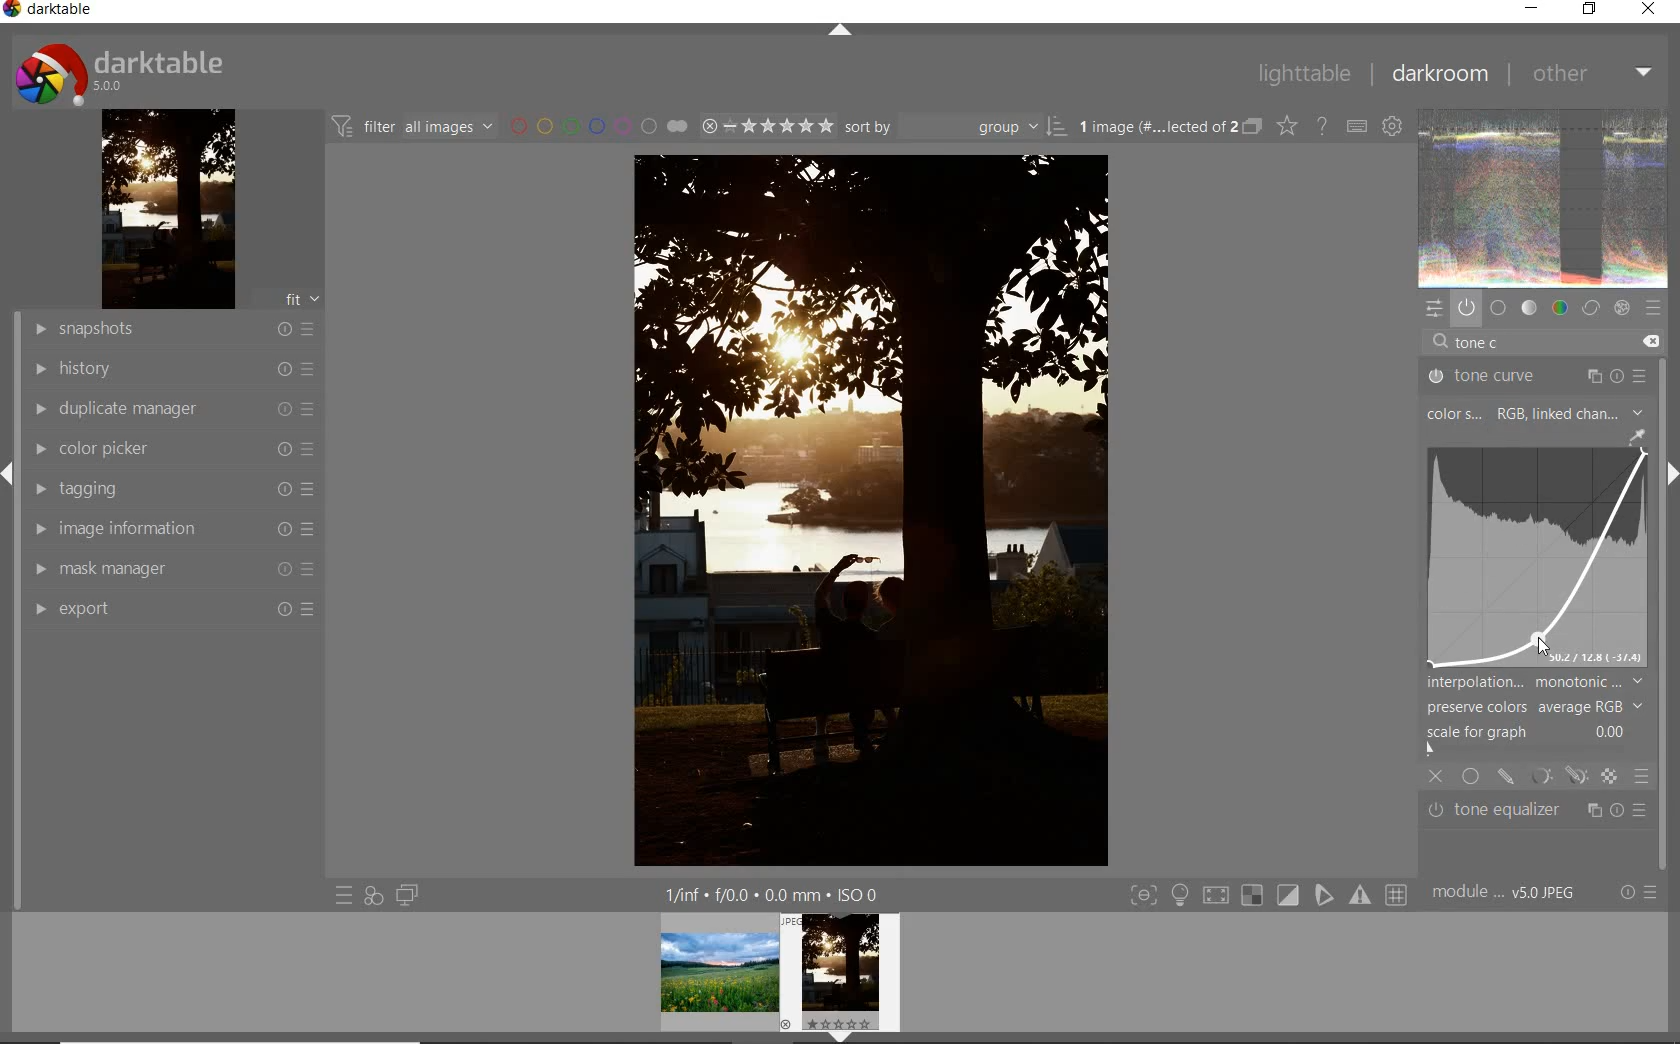 The width and height of the screenshot is (1680, 1044). I want to click on INPUT VALUE, so click(1485, 342).